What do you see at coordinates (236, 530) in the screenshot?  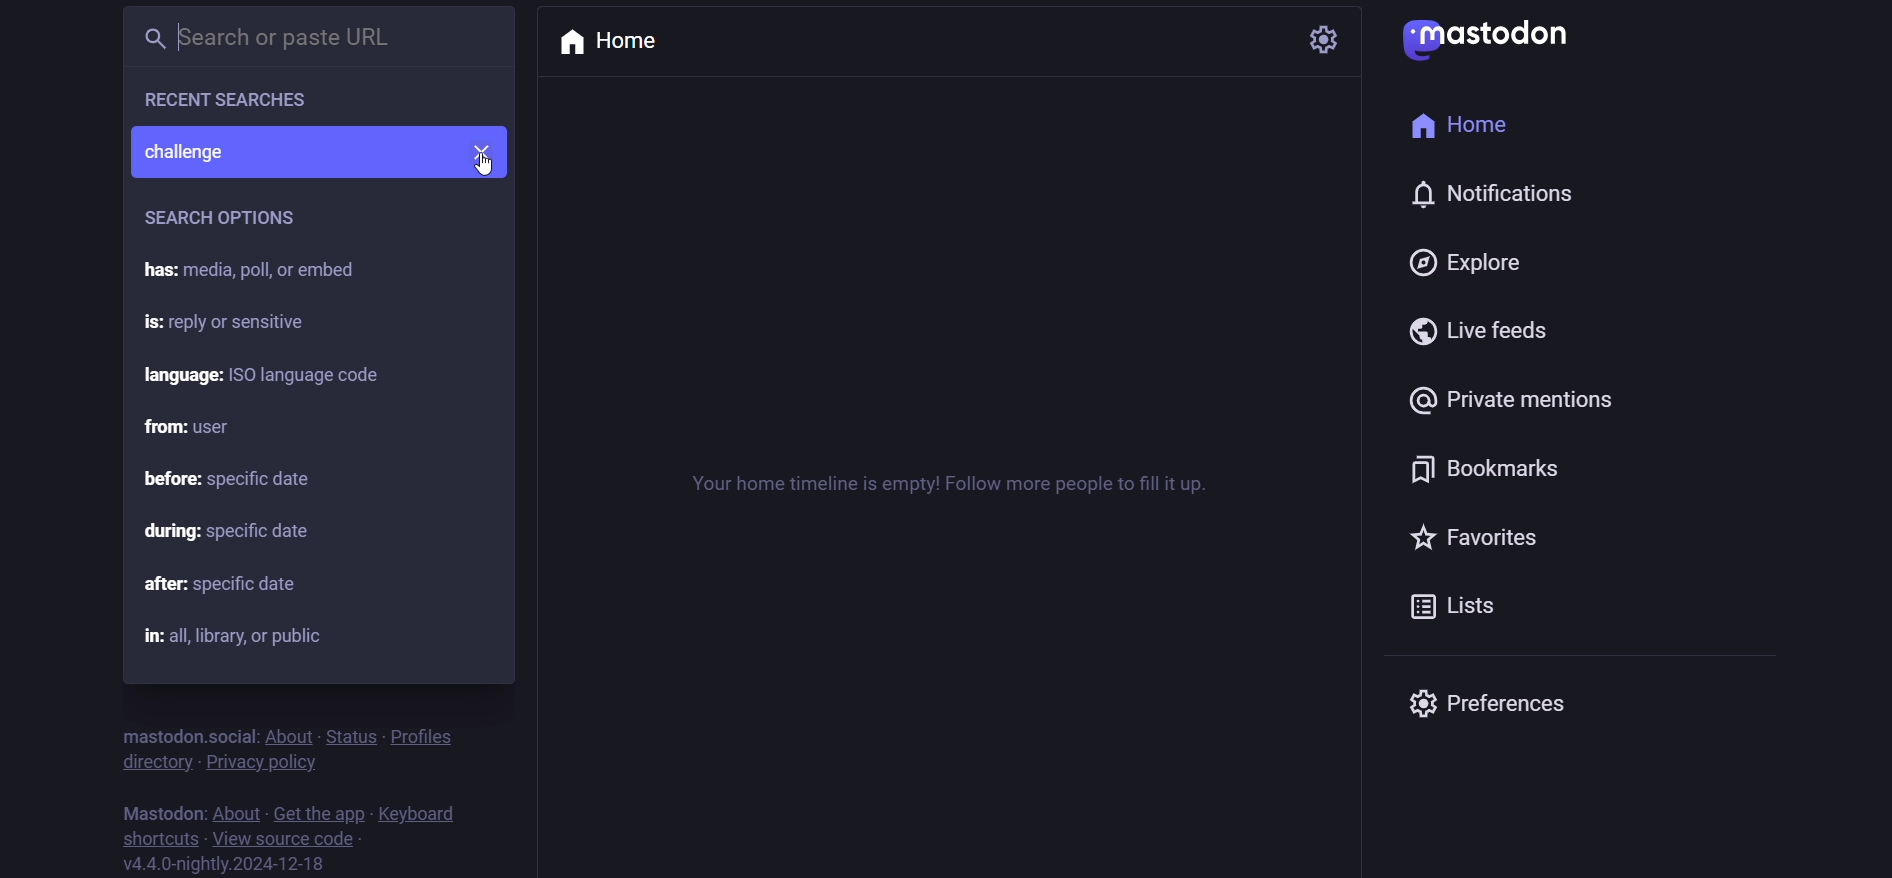 I see `during` at bounding box center [236, 530].